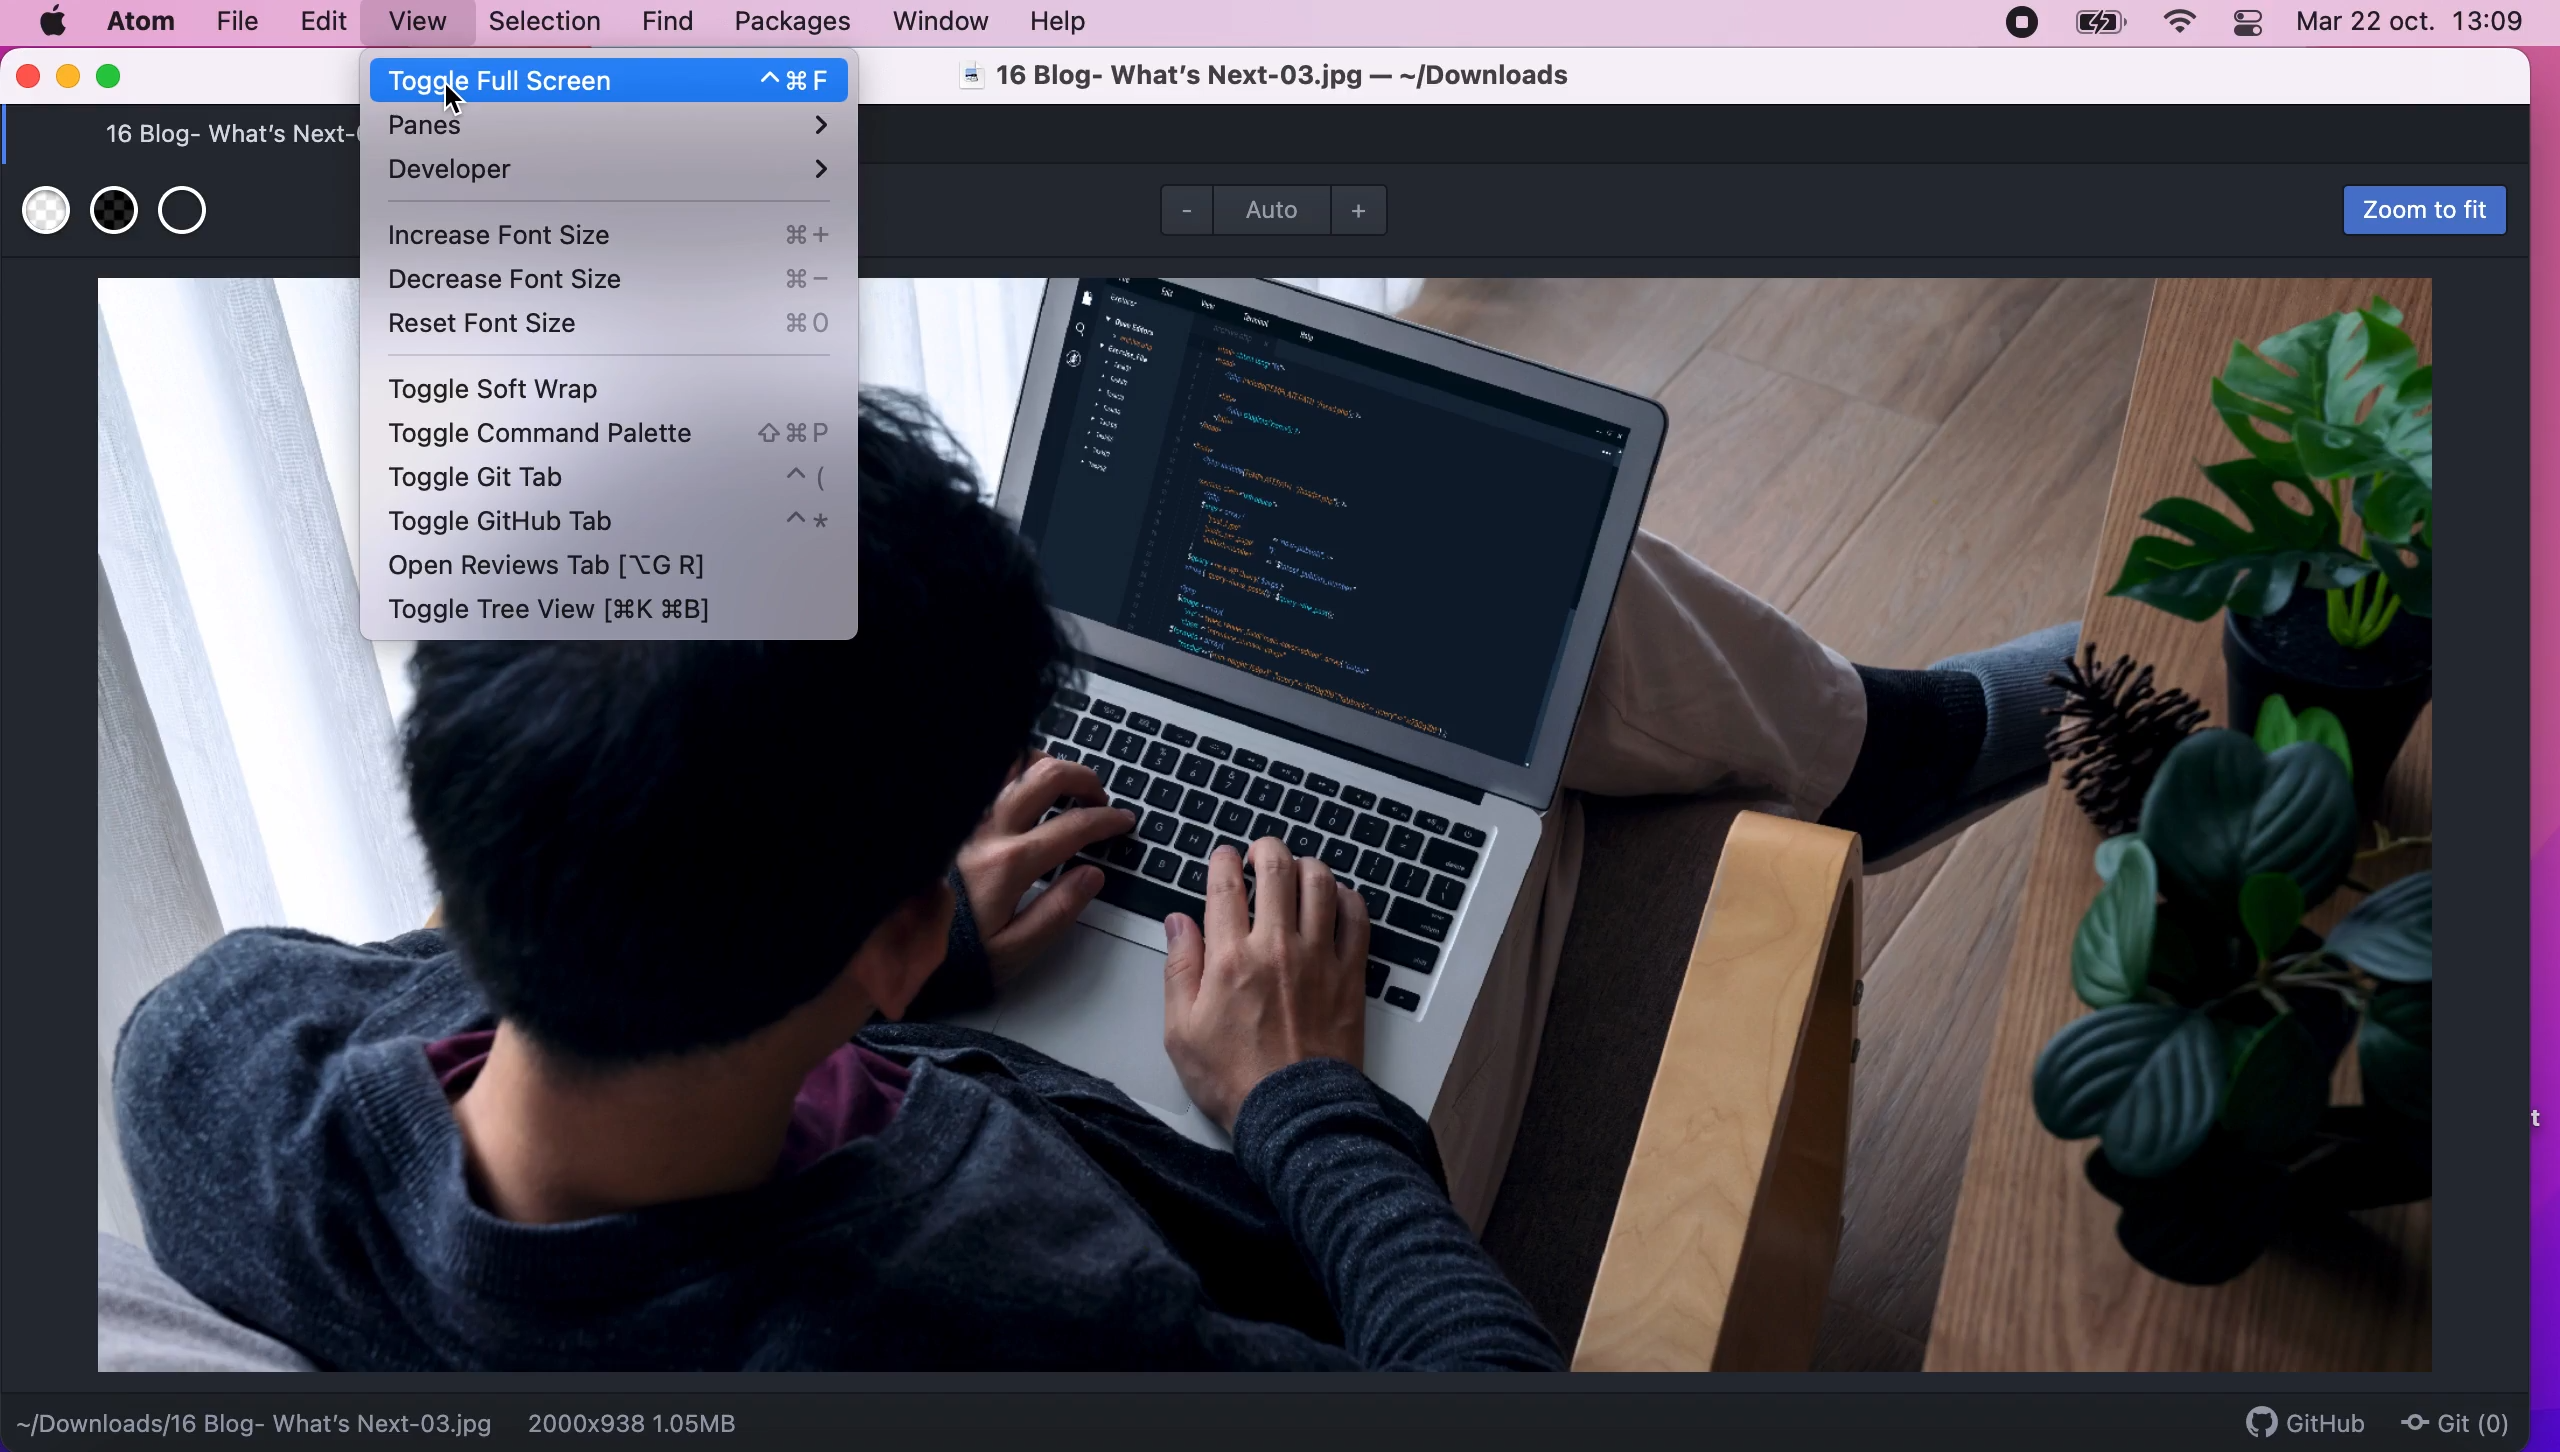 The image size is (2560, 1452). What do you see at coordinates (237, 22) in the screenshot?
I see `file` at bounding box center [237, 22].